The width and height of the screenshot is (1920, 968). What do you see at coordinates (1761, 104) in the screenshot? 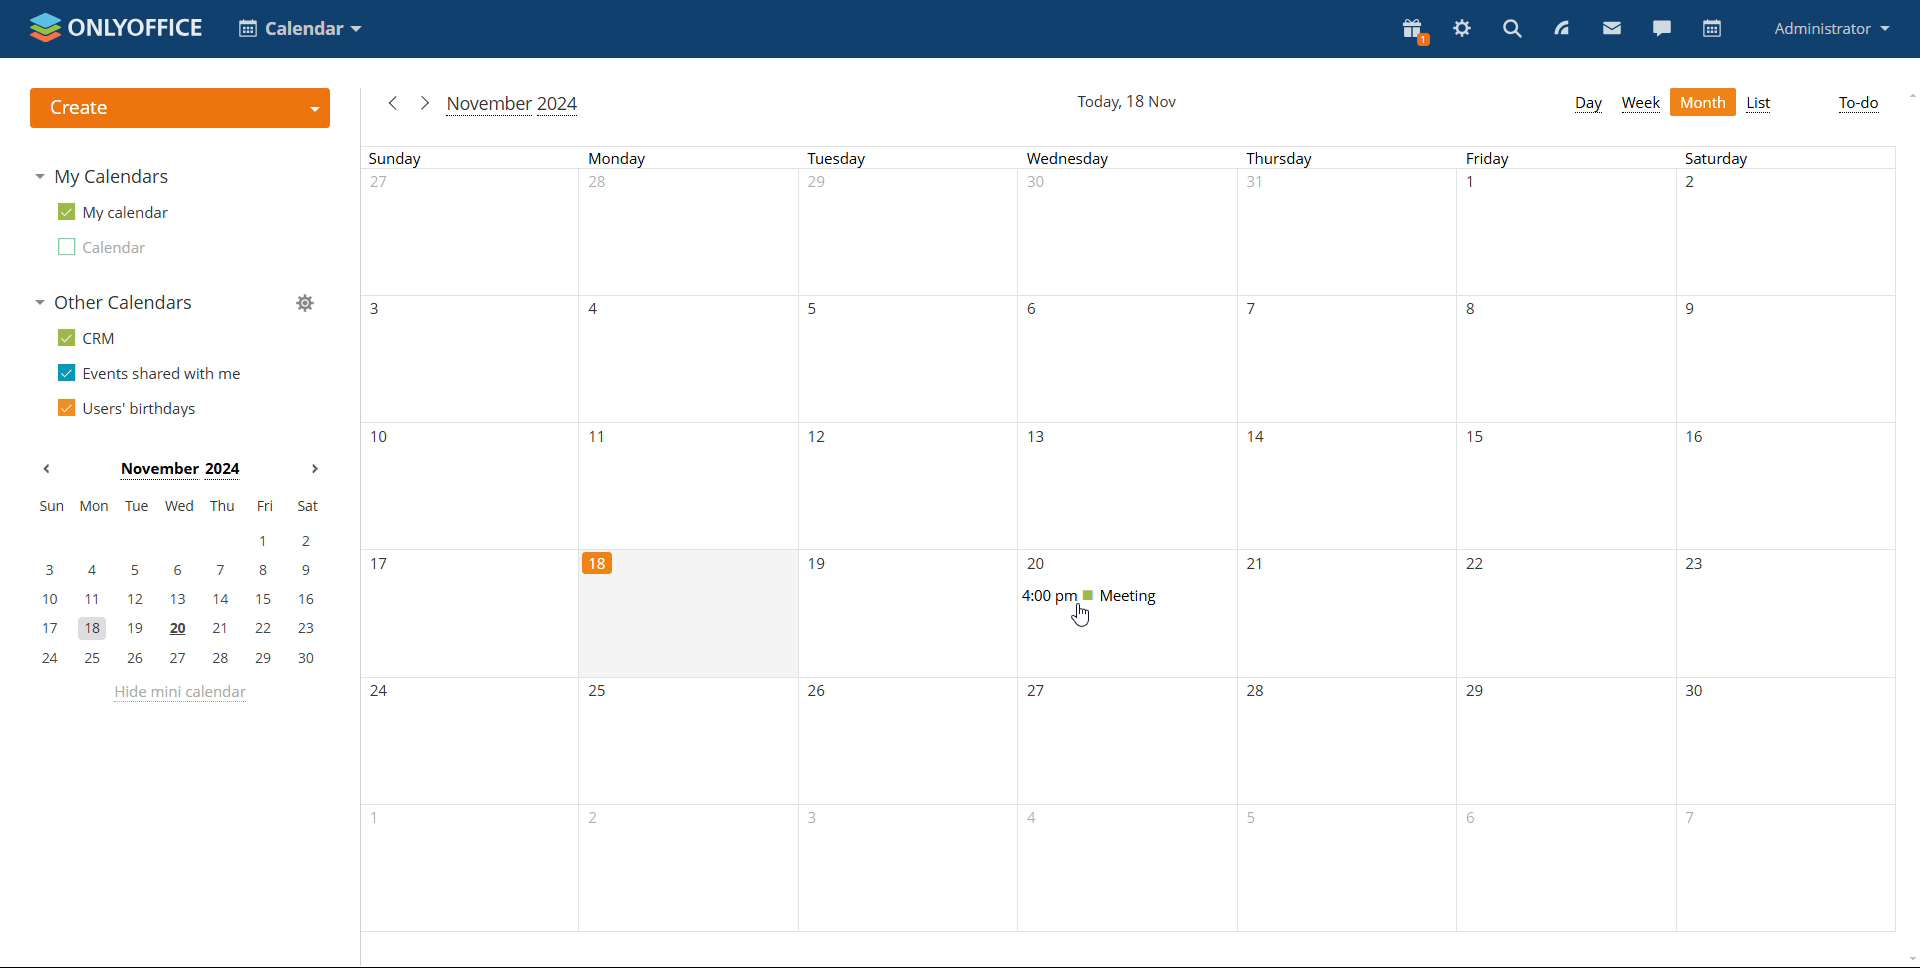
I see `list view` at bounding box center [1761, 104].